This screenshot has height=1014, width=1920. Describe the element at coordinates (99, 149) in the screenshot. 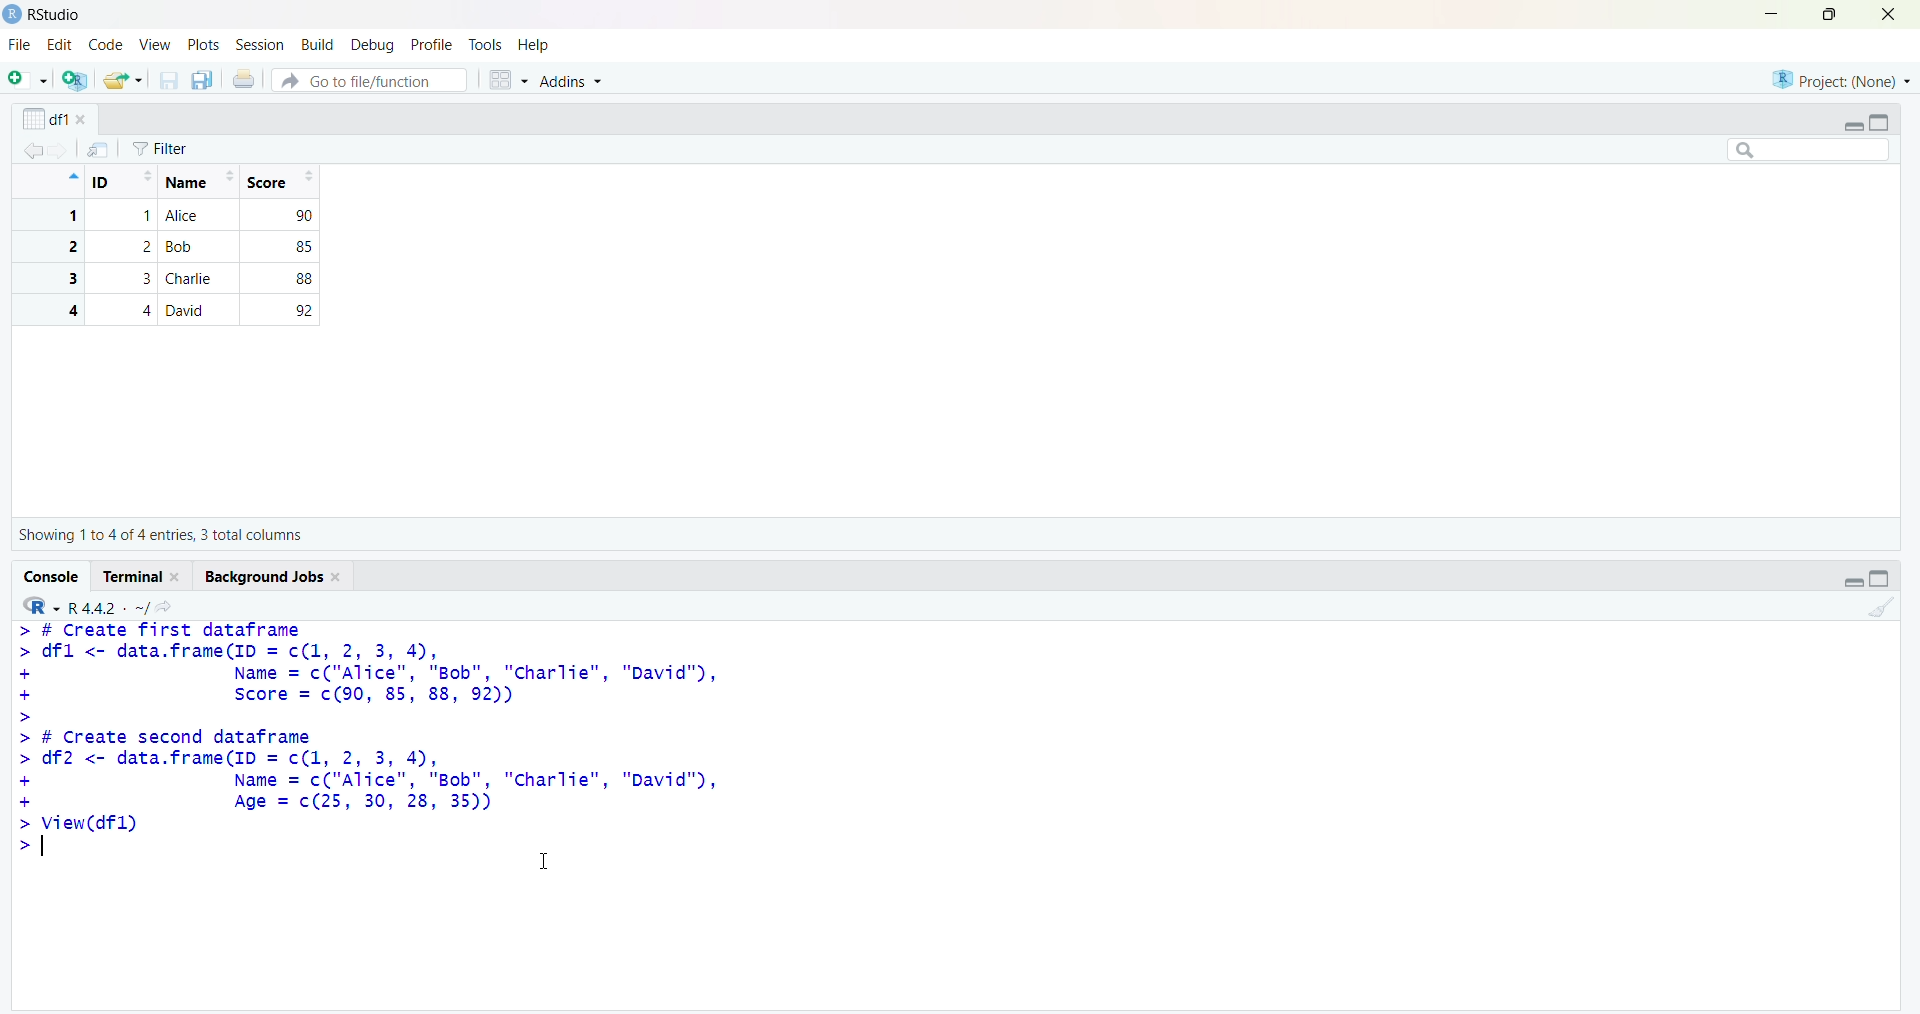

I see `send` at that location.